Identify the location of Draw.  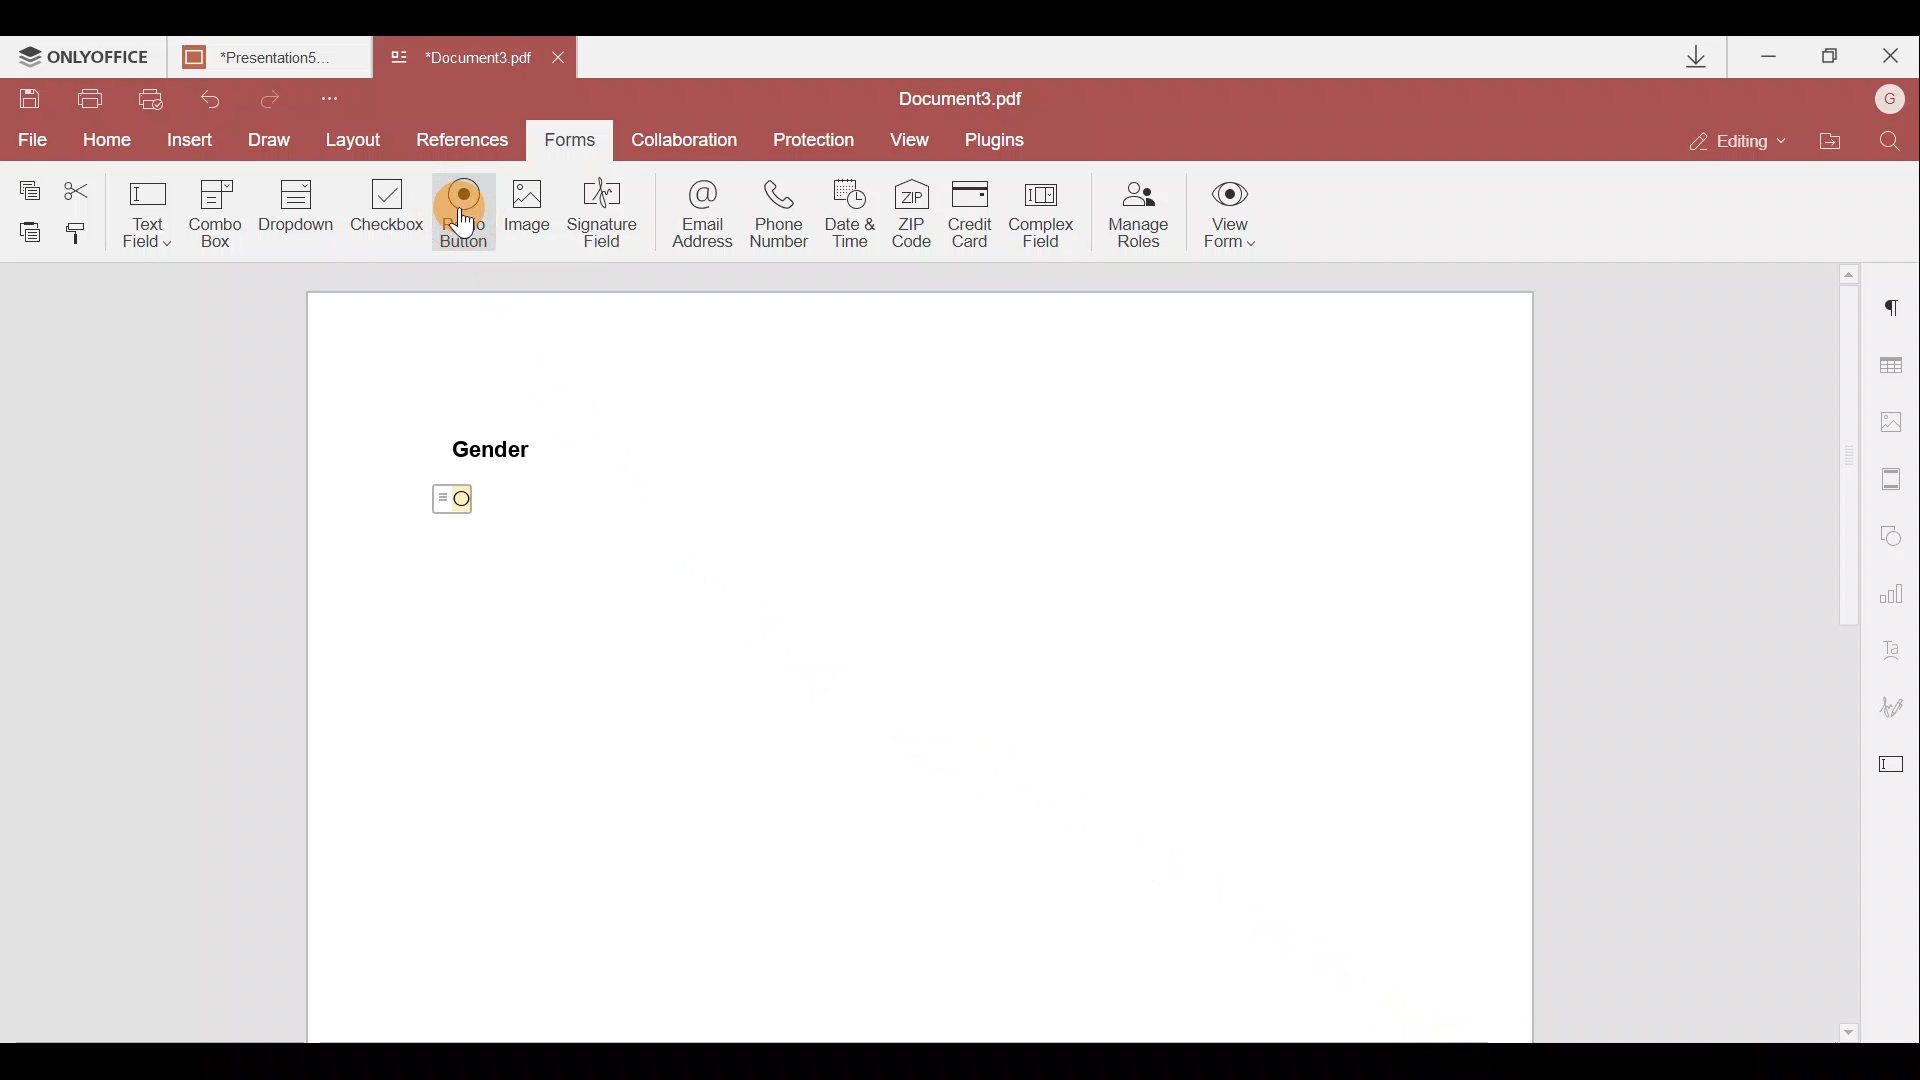
(269, 138).